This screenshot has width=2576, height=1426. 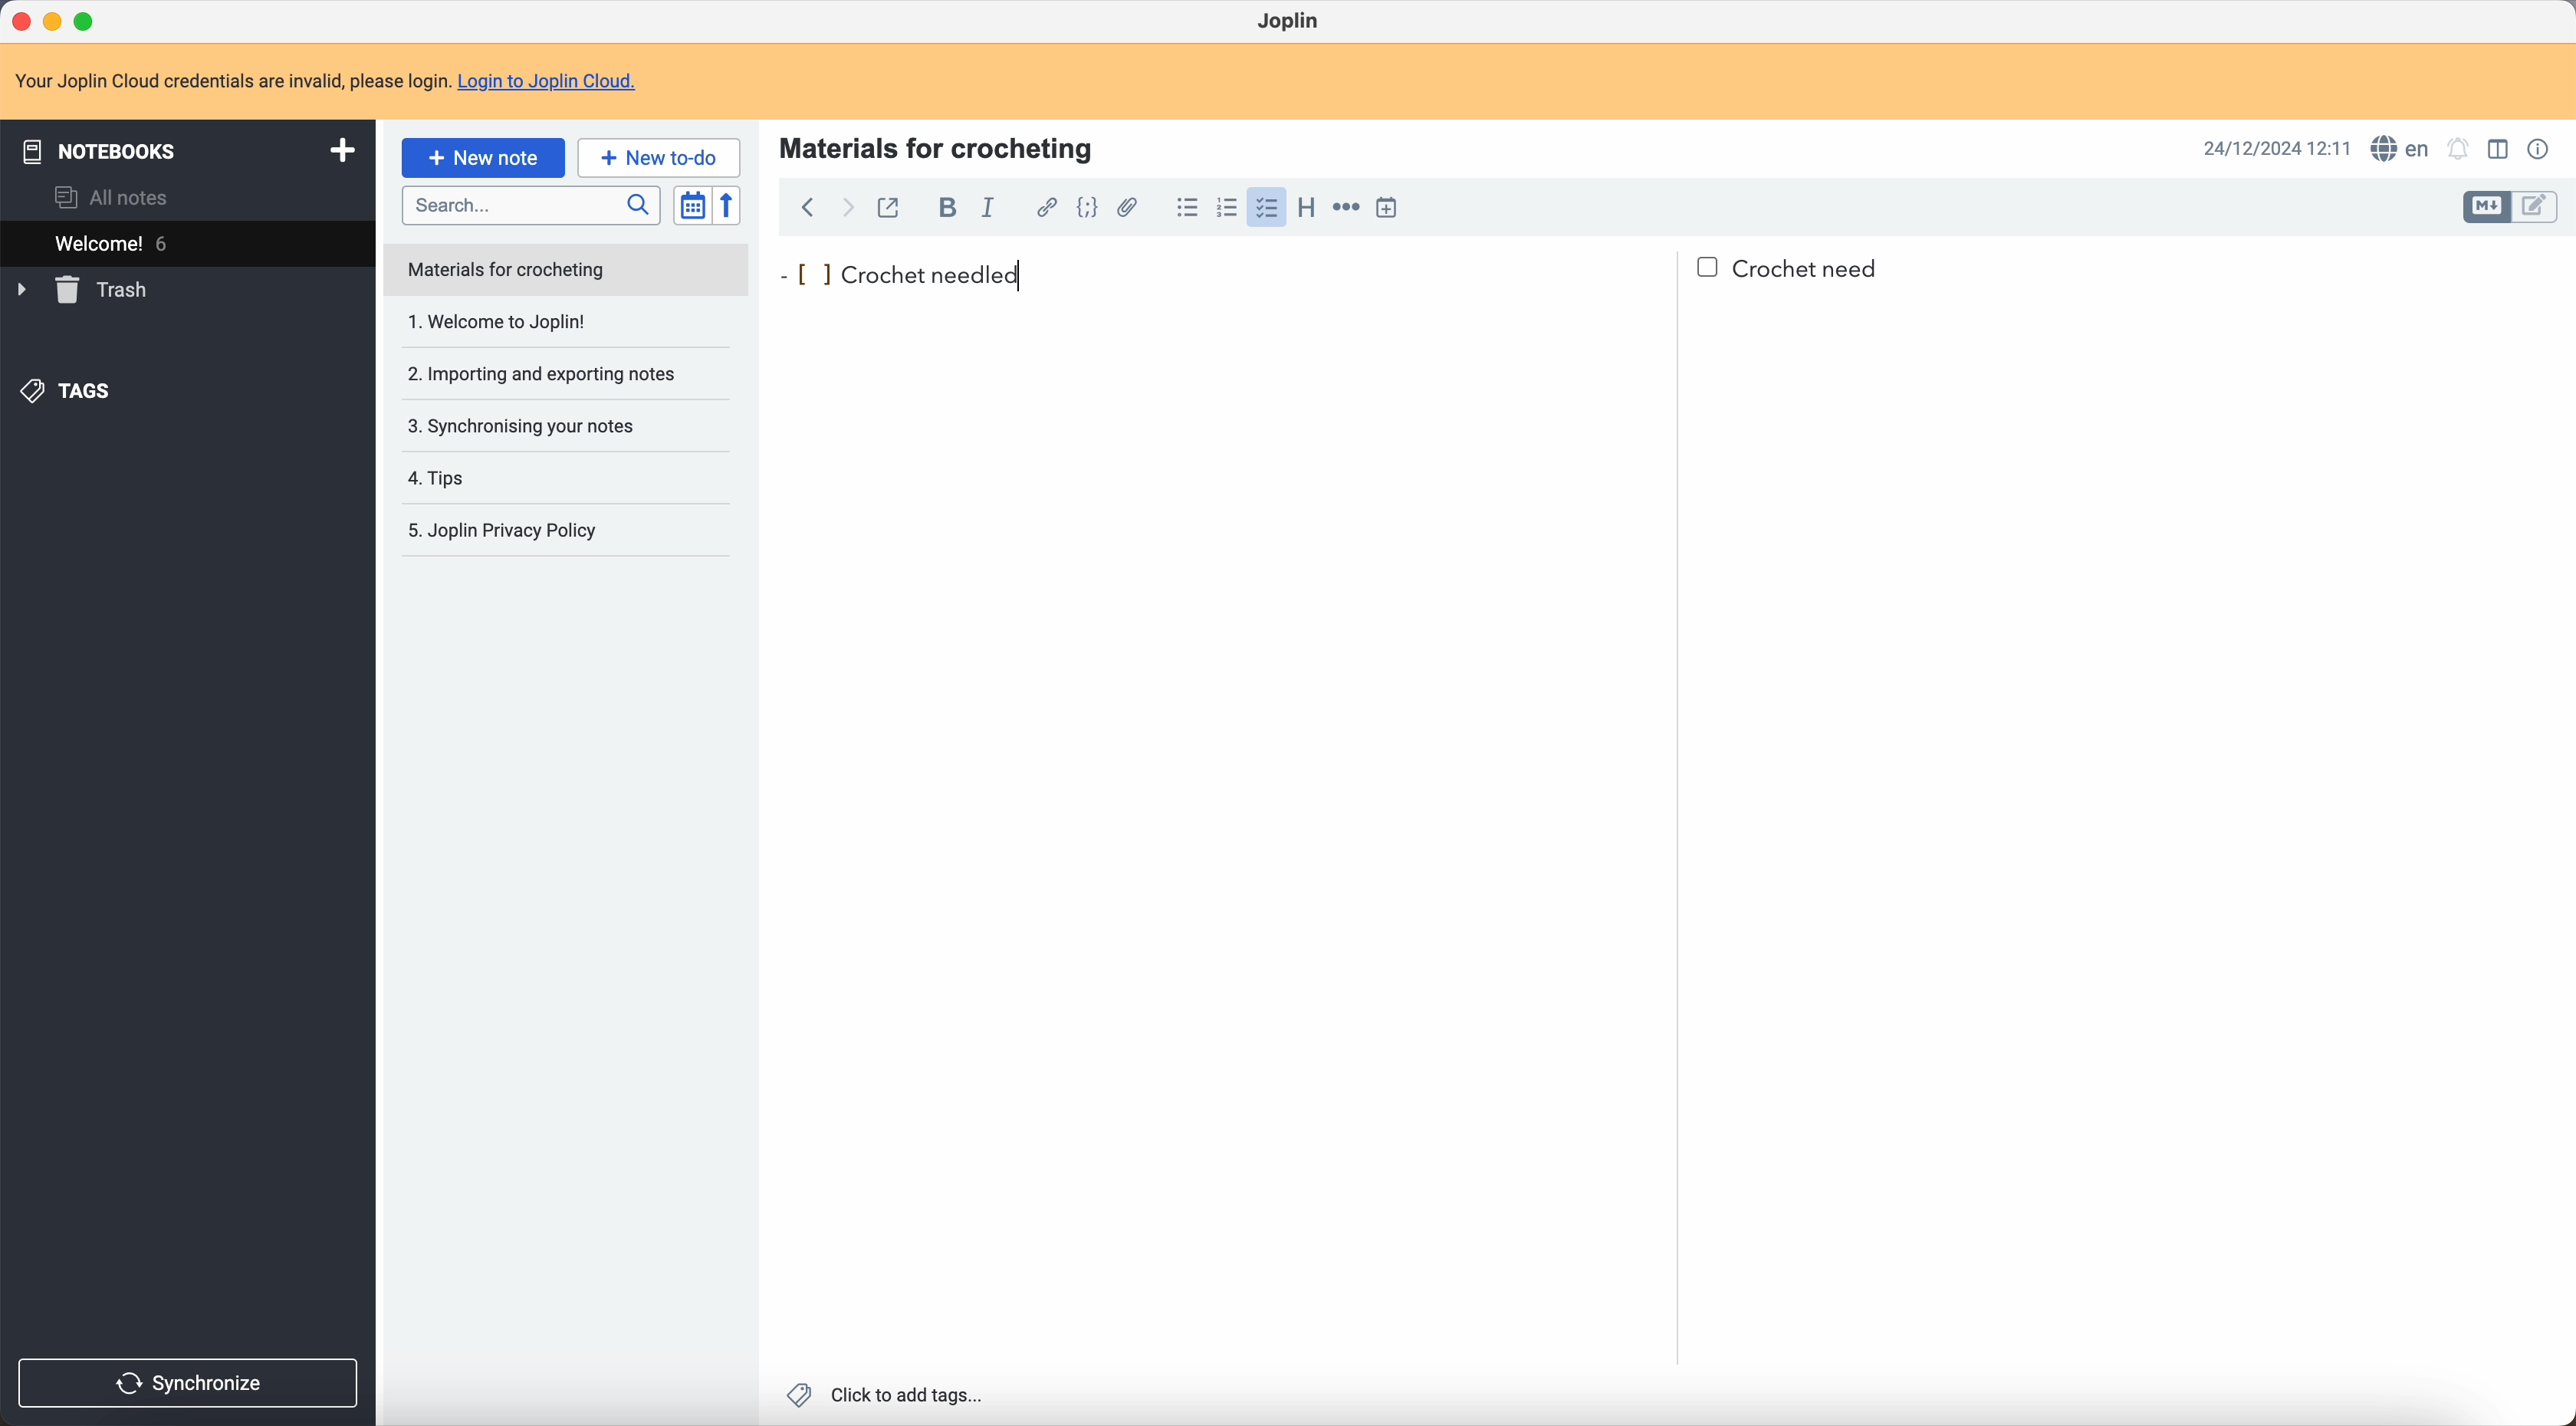 What do you see at coordinates (187, 241) in the screenshot?
I see `welcome` at bounding box center [187, 241].